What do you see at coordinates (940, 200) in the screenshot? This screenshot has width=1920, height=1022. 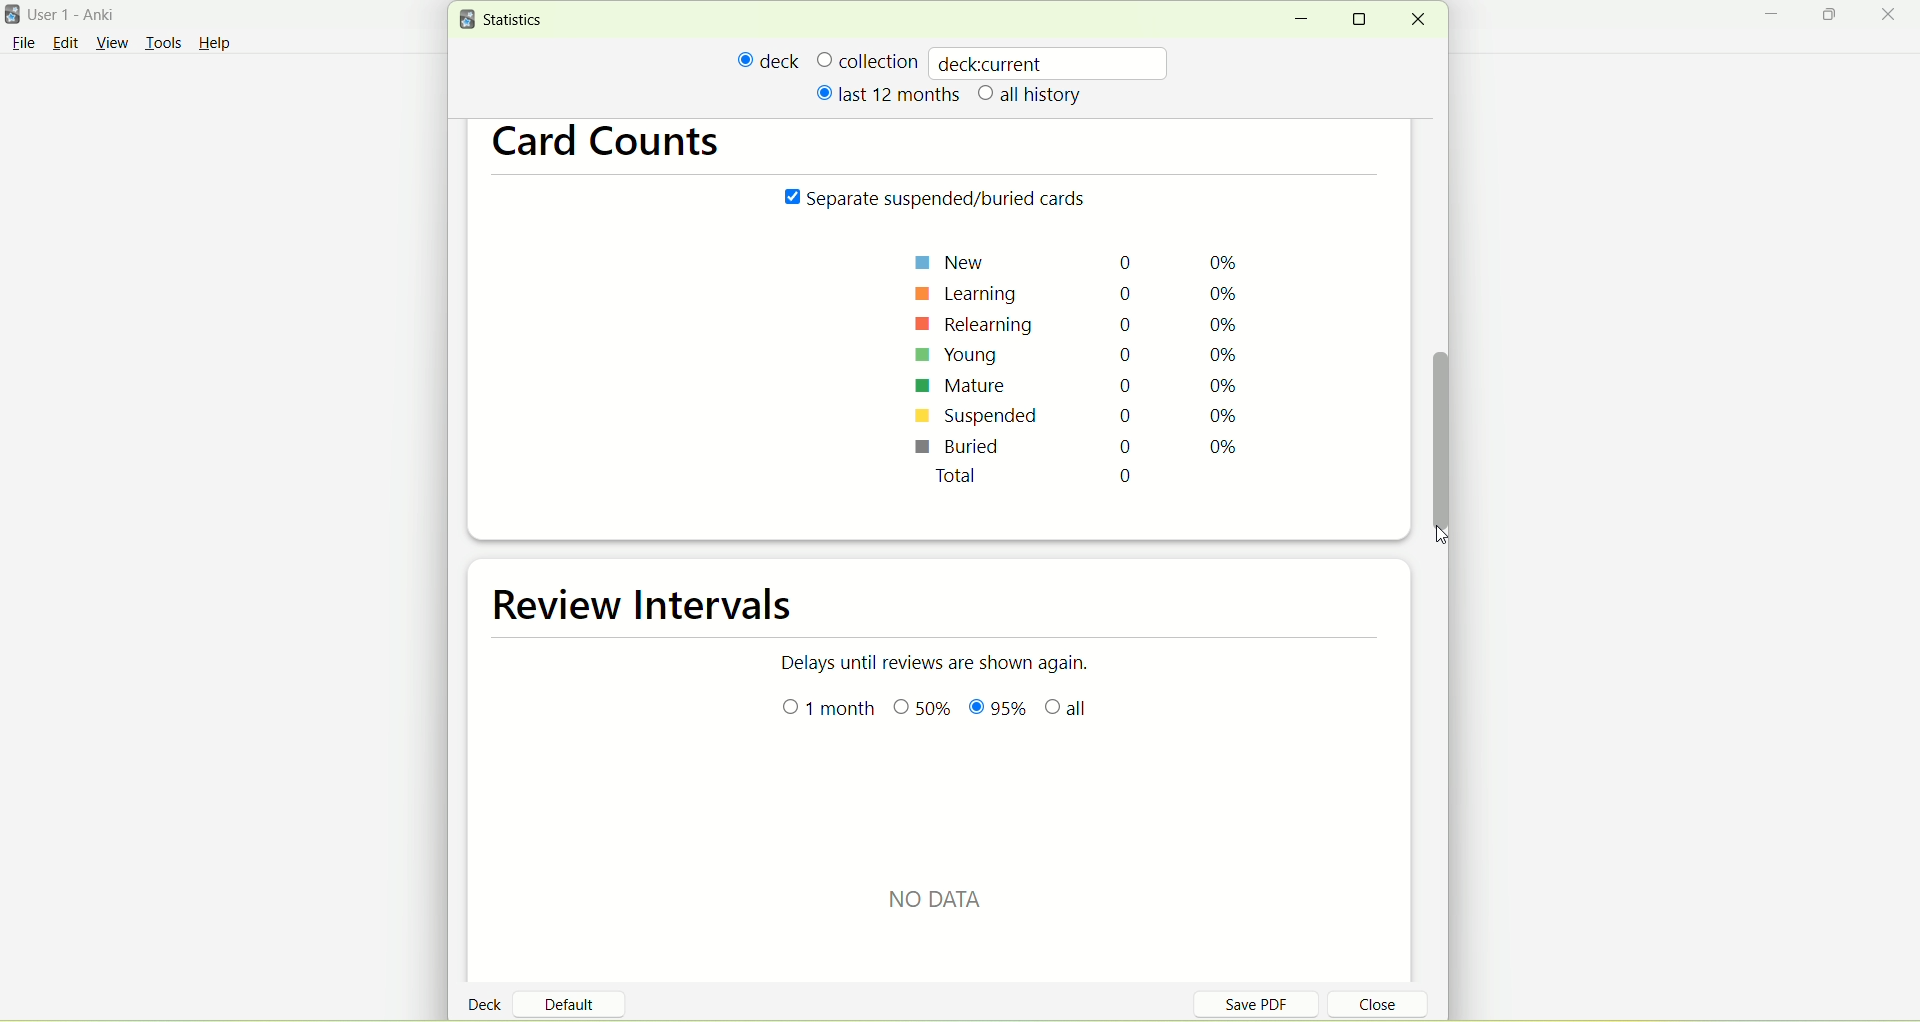 I see `Separate suspended/buried cards` at bounding box center [940, 200].